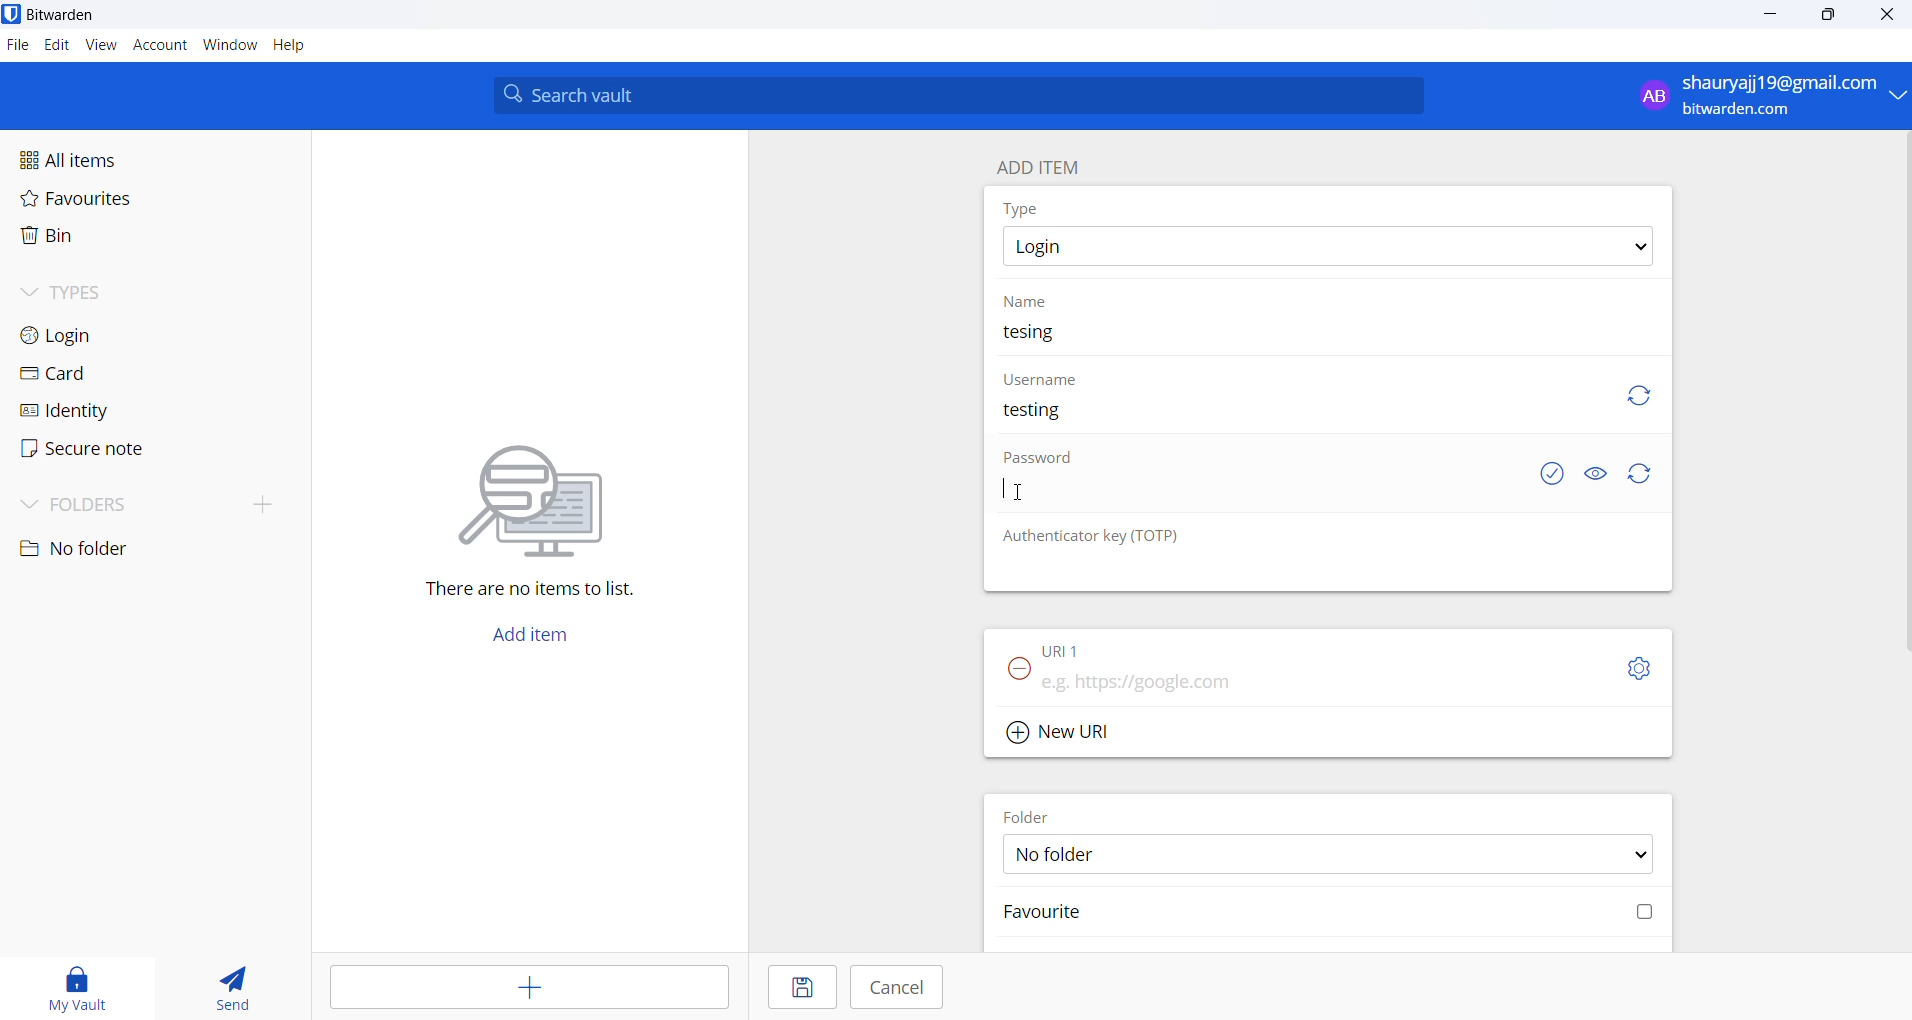 The image size is (1912, 1020). What do you see at coordinates (1595, 474) in the screenshot?
I see `Hide and show password ` at bounding box center [1595, 474].